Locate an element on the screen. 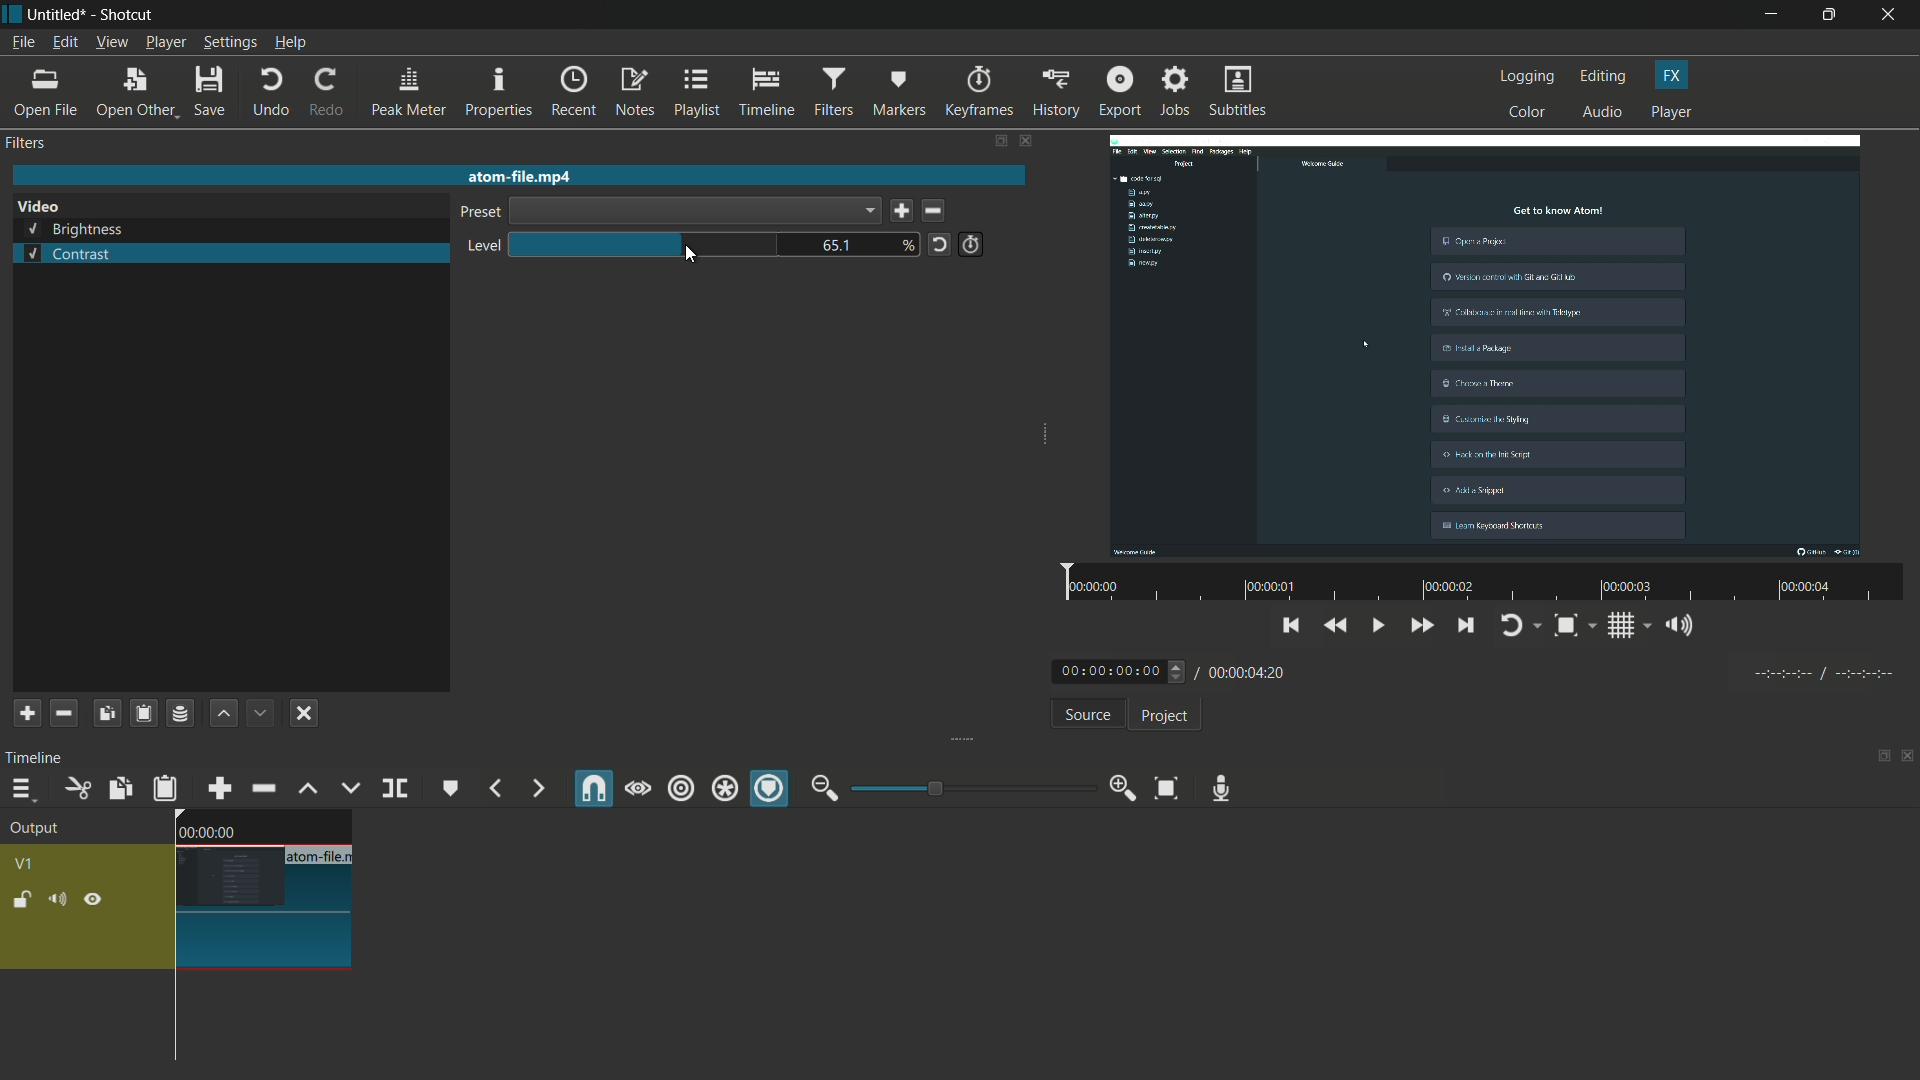 This screenshot has height=1080, width=1920. paste is located at coordinates (165, 788).